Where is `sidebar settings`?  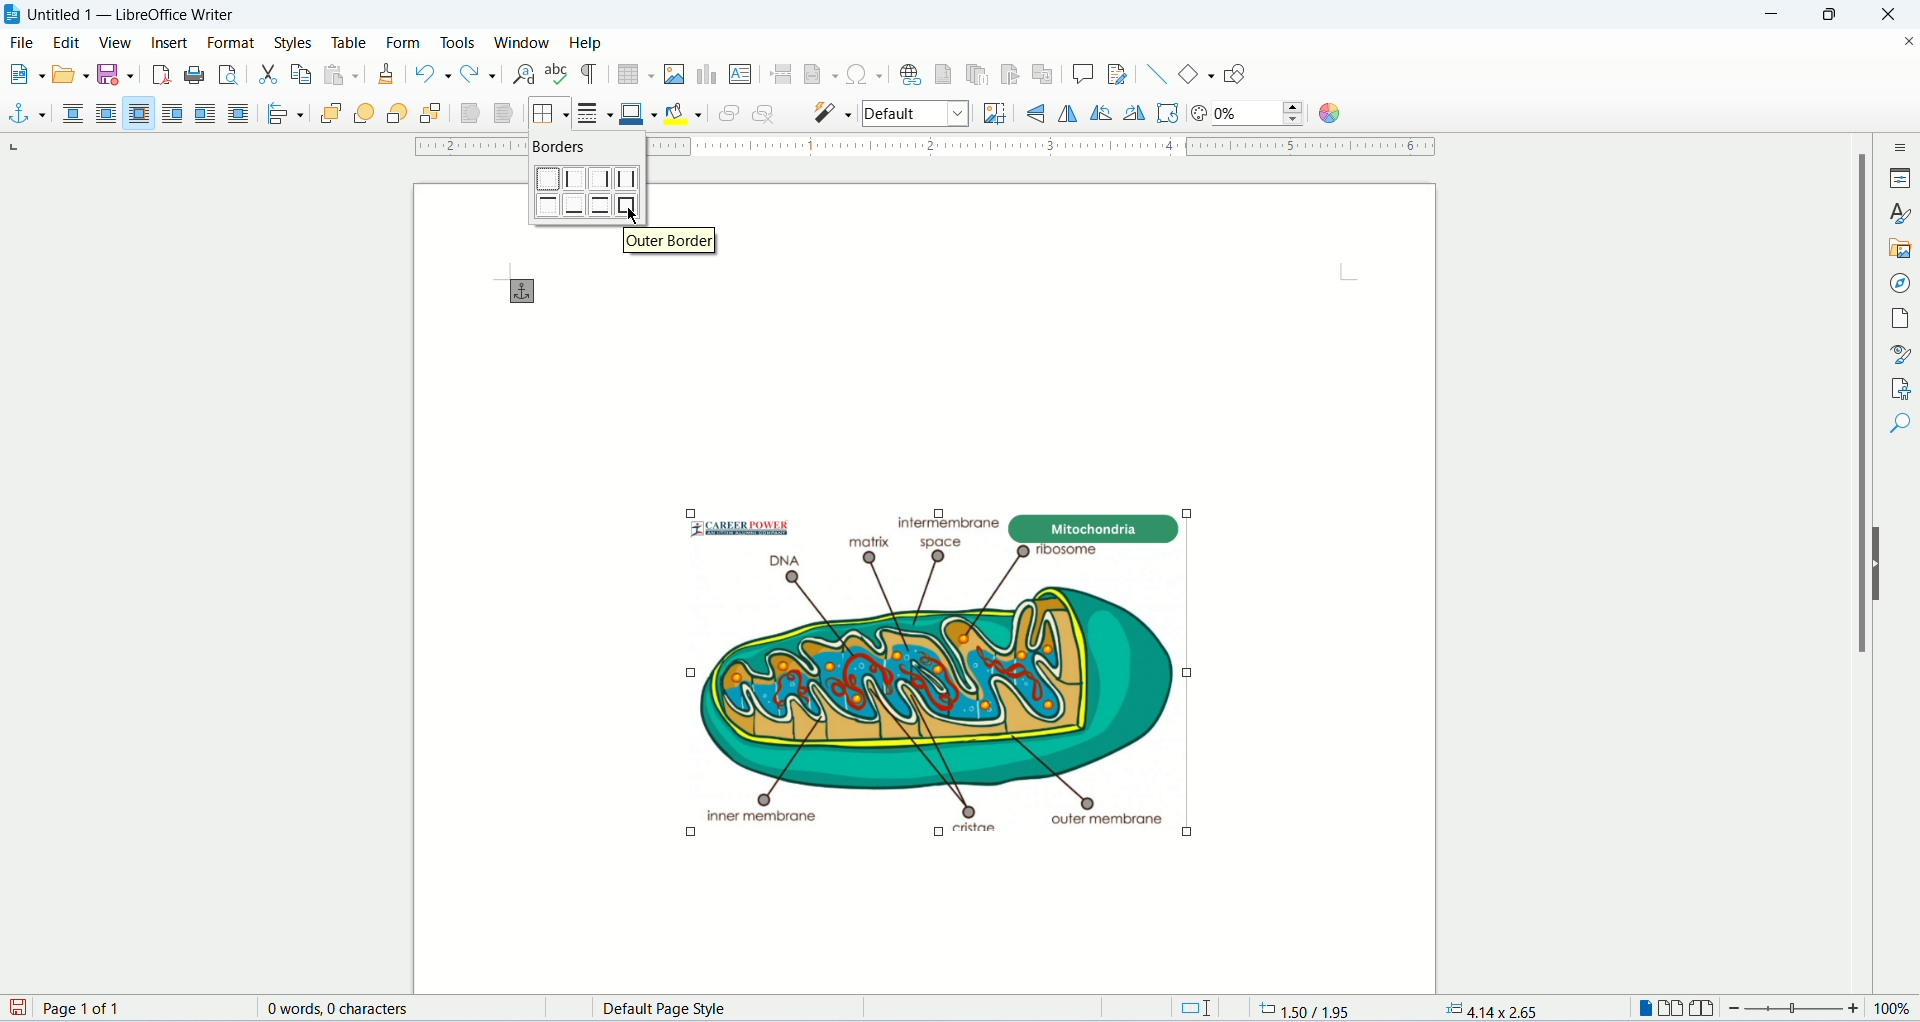
sidebar settings is located at coordinates (1902, 146).